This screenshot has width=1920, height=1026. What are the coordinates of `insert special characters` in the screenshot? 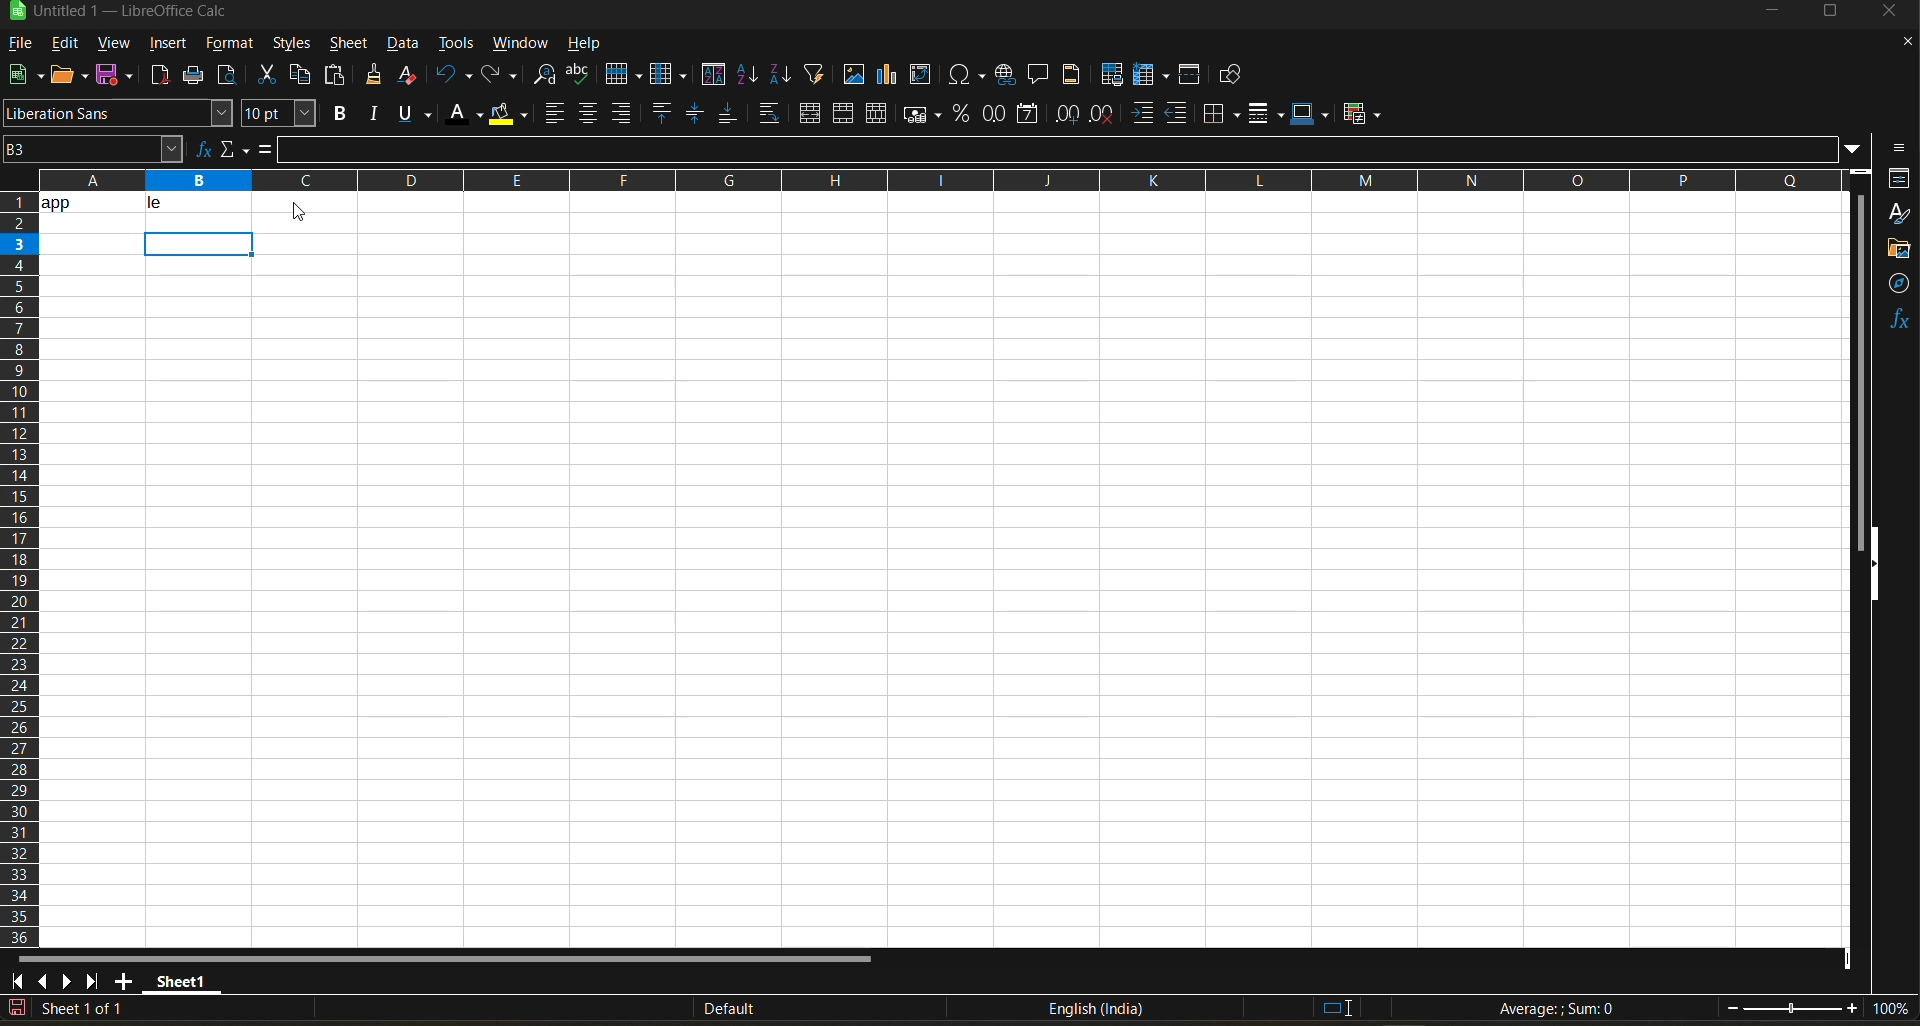 It's located at (971, 76).